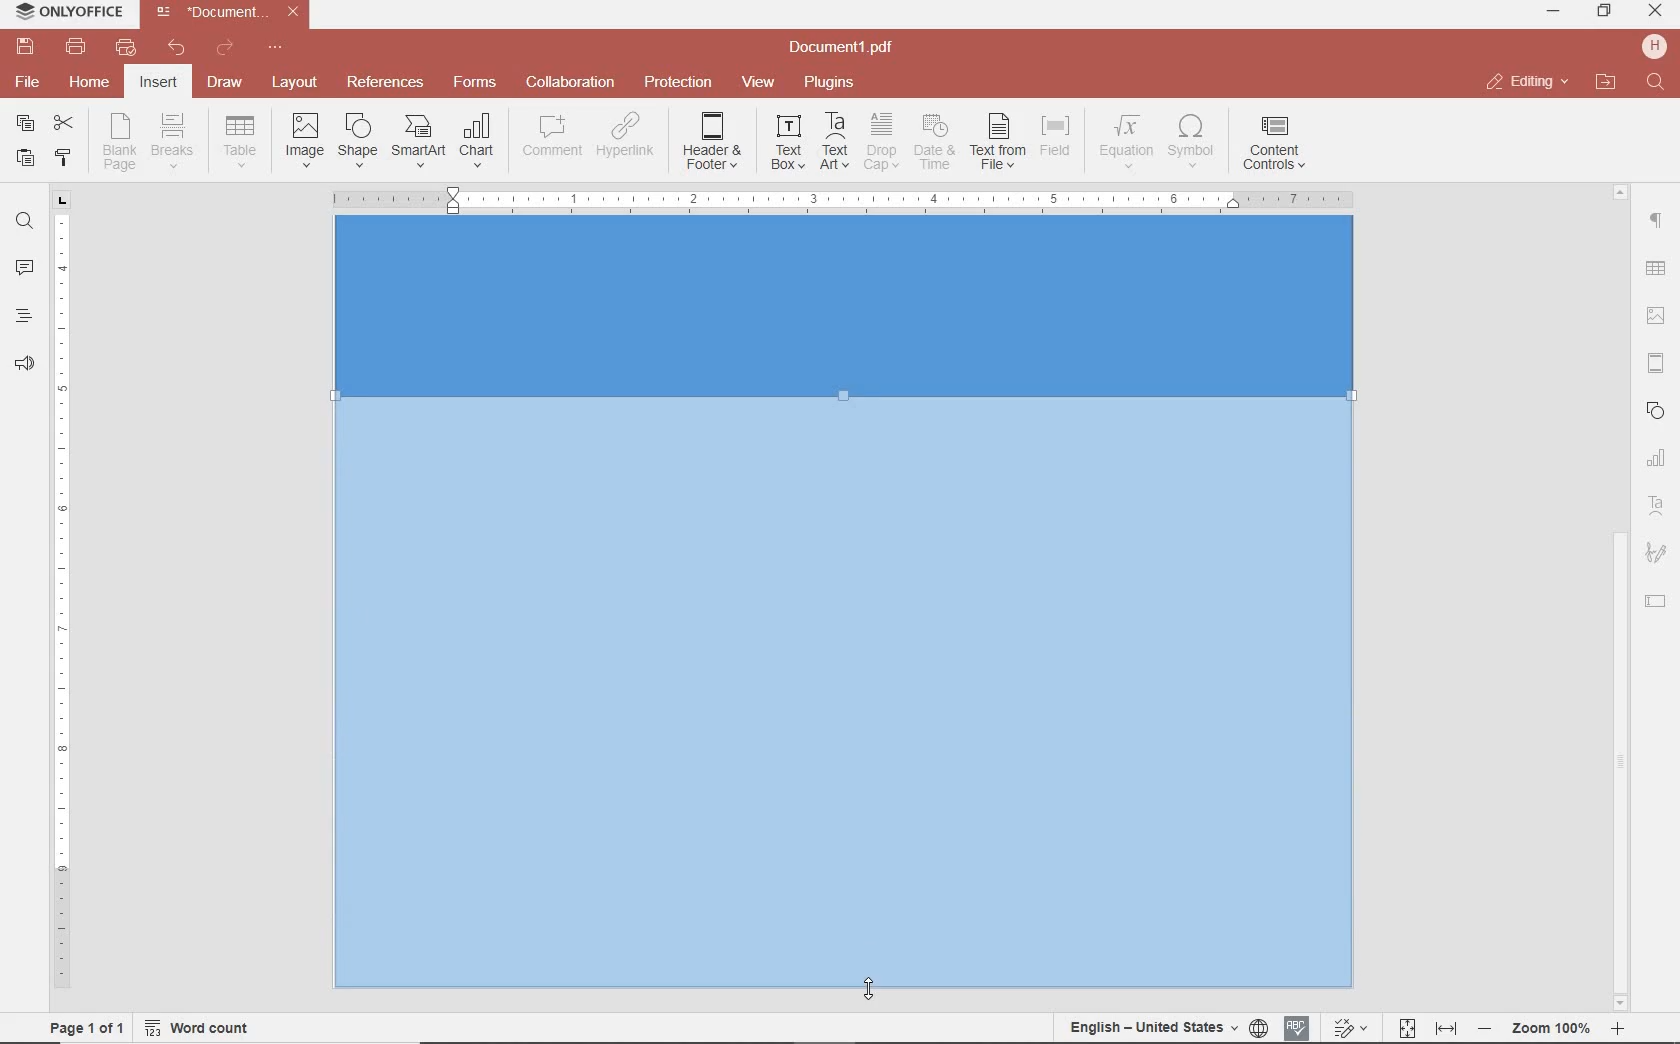  Describe the element at coordinates (714, 142) in the screenshot. I see `EDIT HEADER OR FOOTER` at that location.